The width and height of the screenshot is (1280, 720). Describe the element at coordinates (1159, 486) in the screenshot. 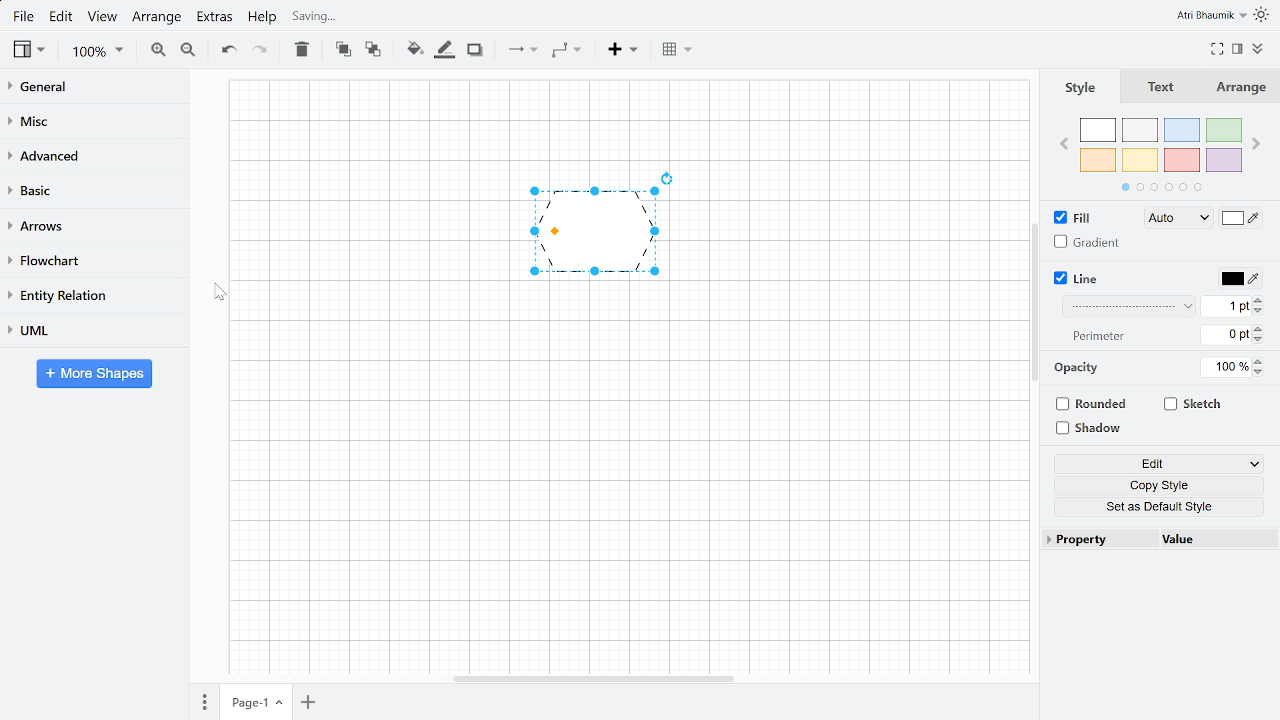

I see `Copy style` at that location.